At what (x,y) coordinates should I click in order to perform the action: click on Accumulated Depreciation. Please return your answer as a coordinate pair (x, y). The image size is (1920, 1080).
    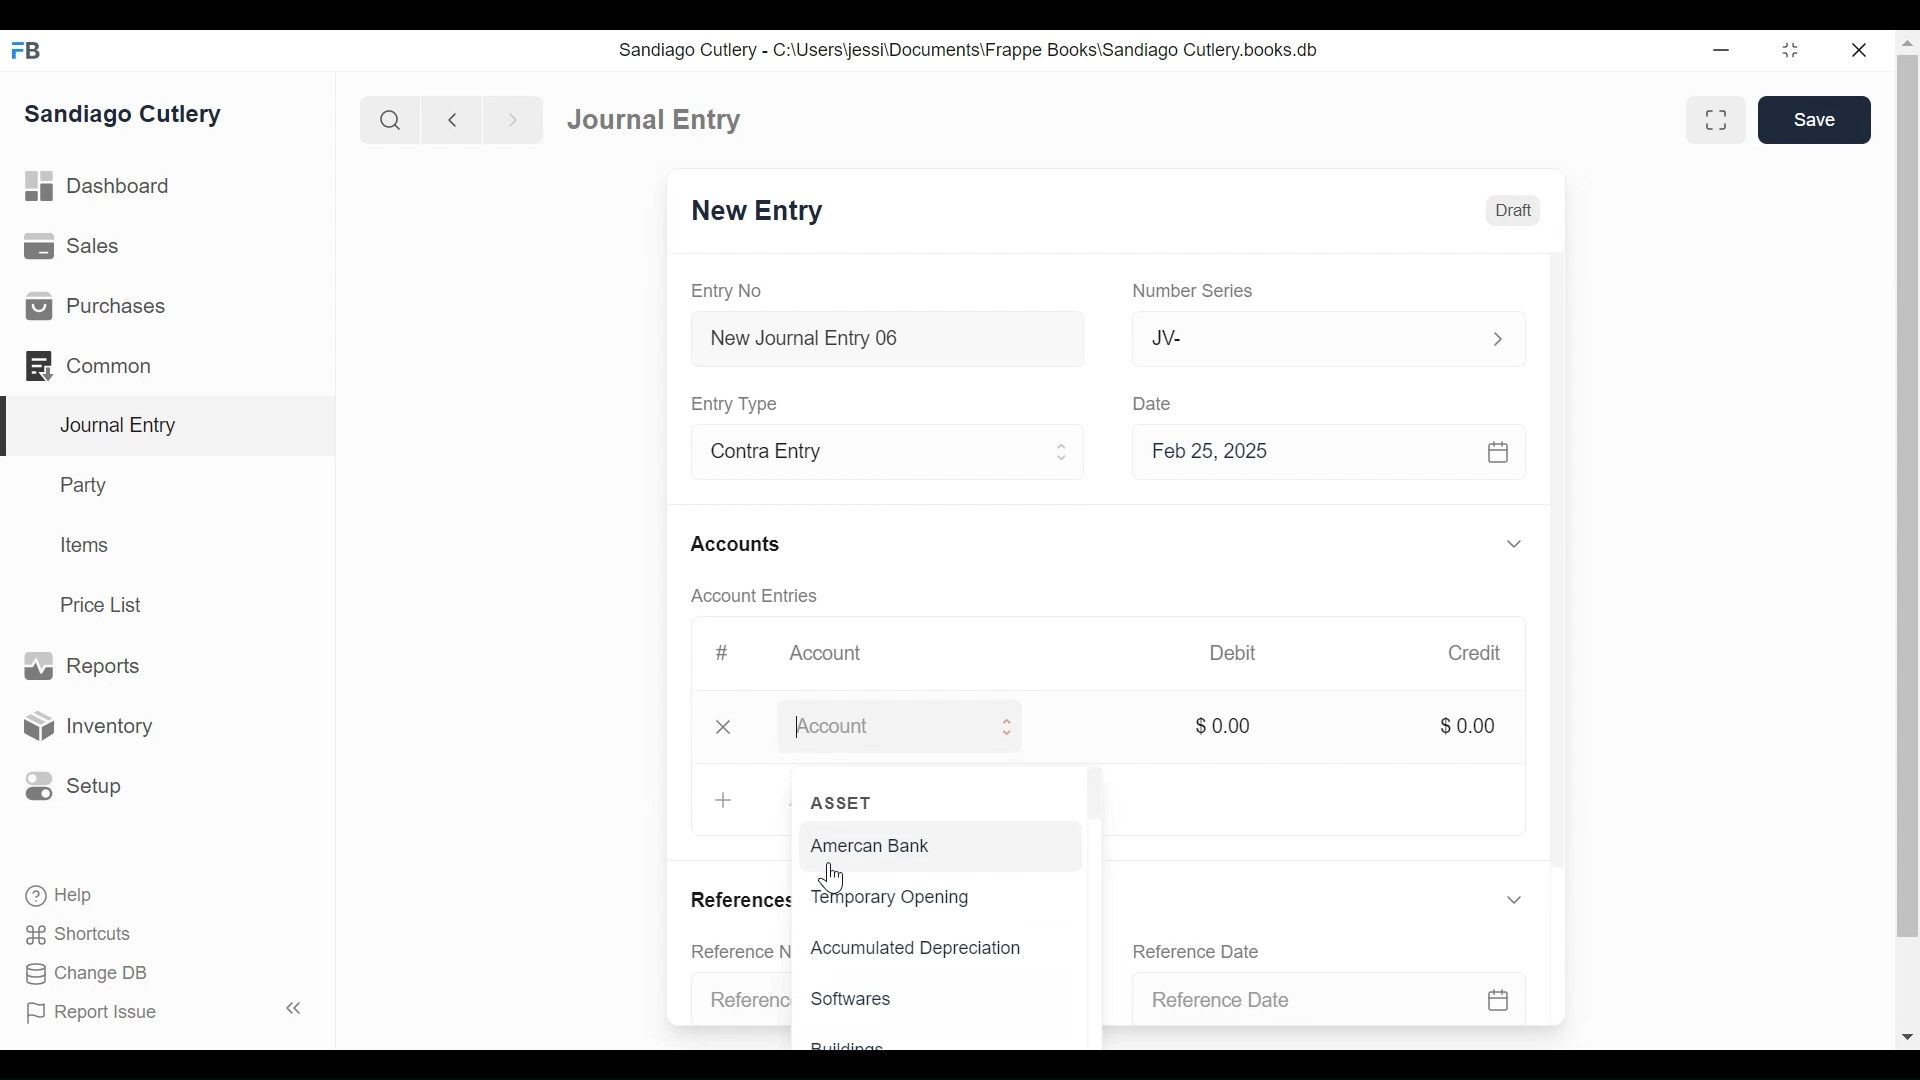
    Looking at the image, I should click on (910, 950).